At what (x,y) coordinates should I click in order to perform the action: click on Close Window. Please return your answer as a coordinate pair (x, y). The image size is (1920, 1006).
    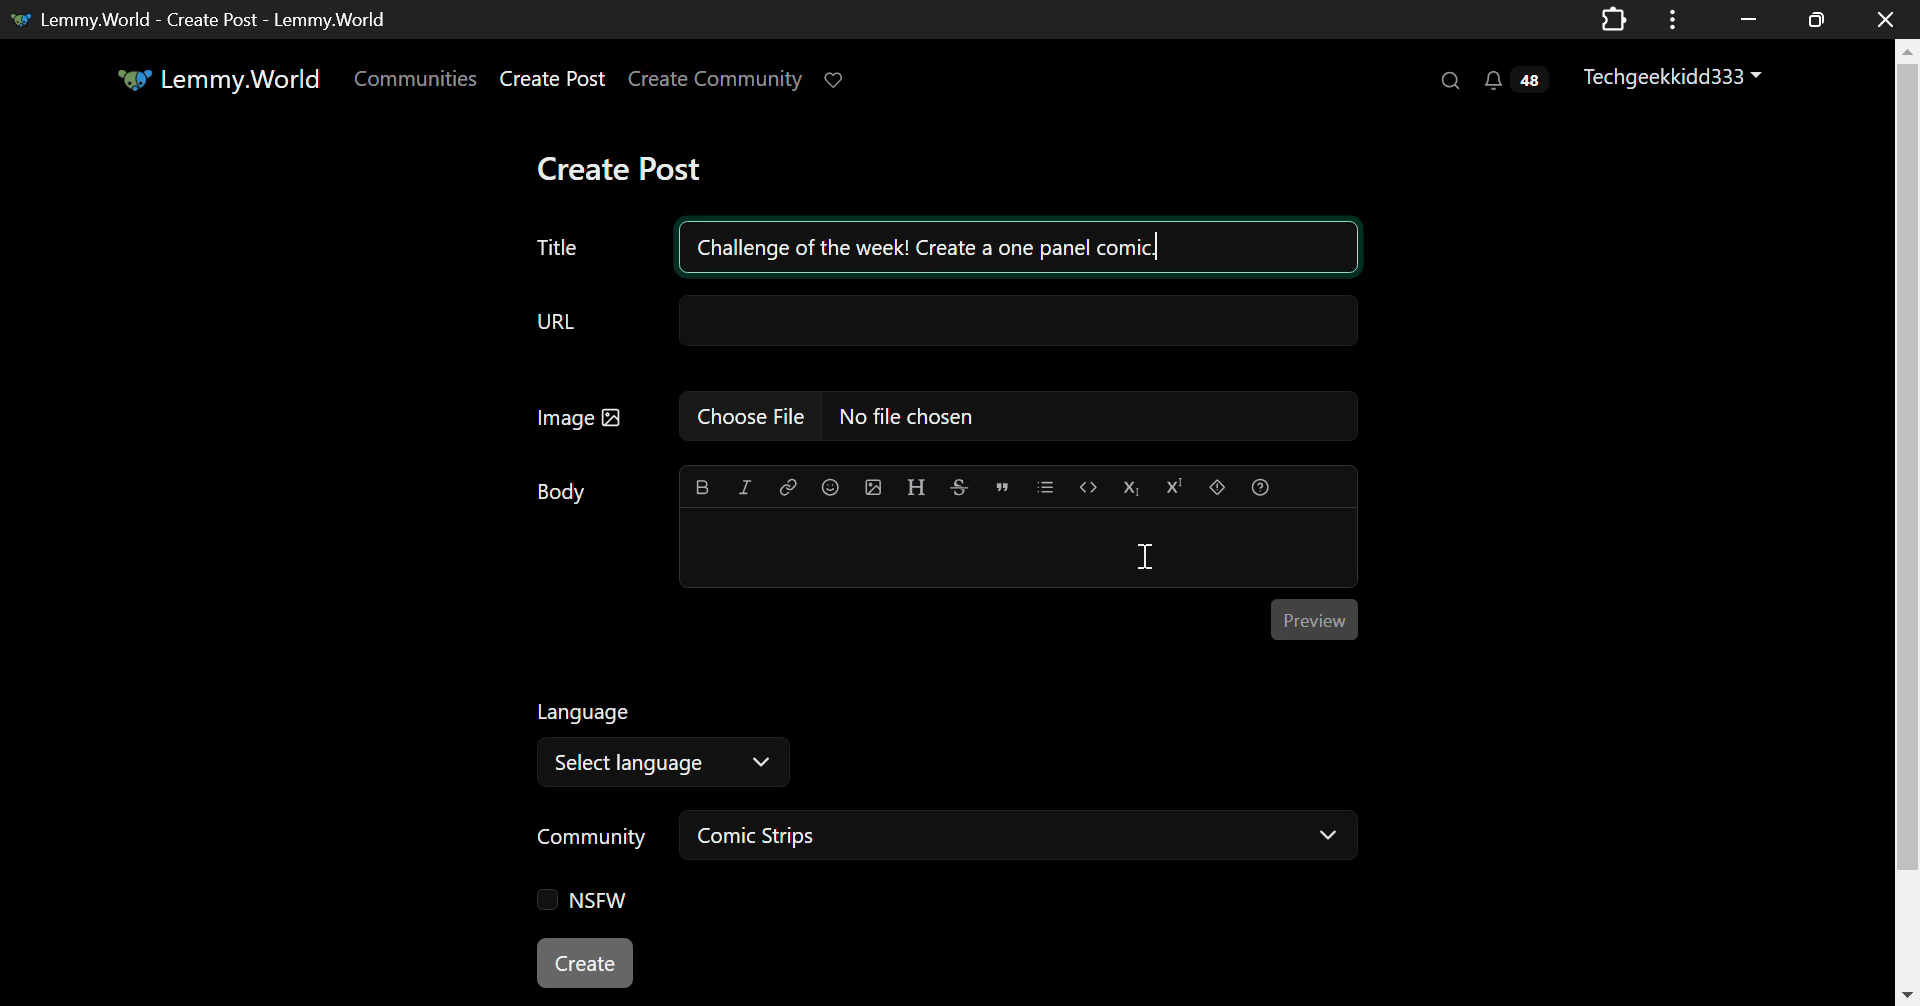
    Looking at the image, I should click on (1880, 17).